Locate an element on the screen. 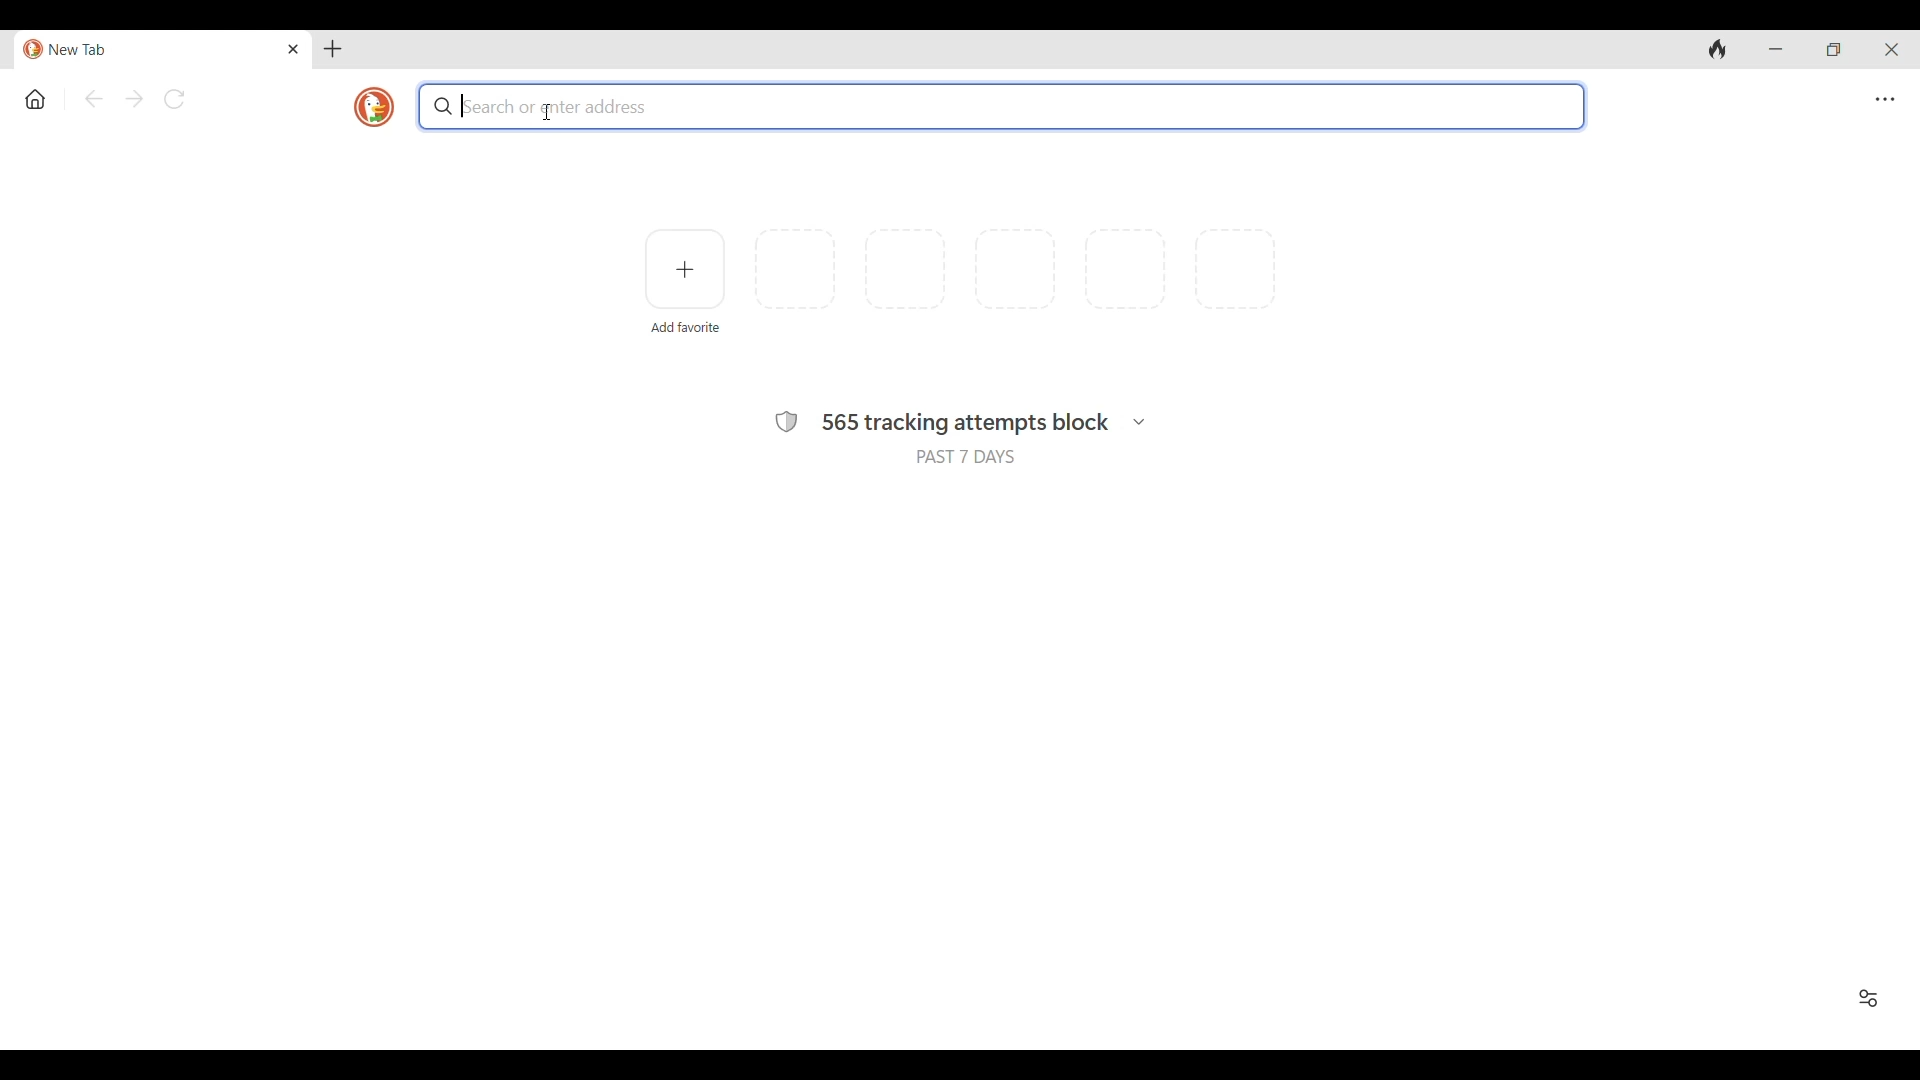  Clear browsing history is located at coordinates (1718, 49).